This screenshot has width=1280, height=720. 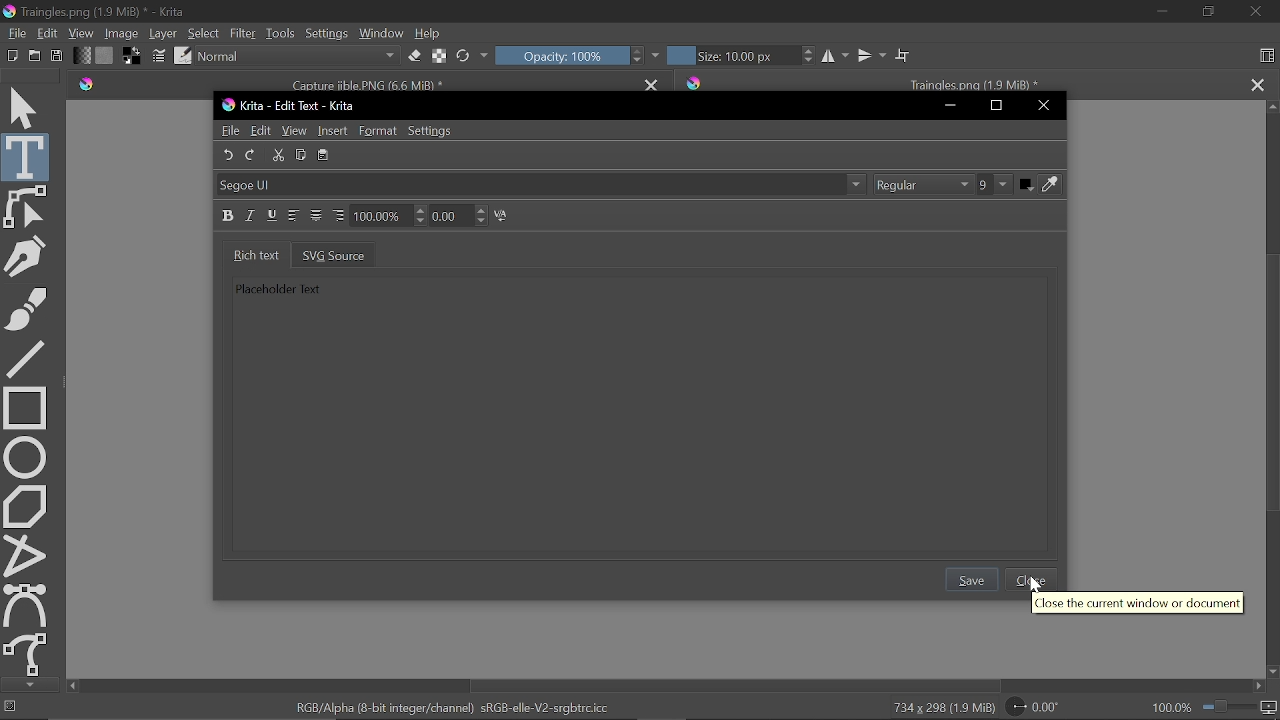 What do you see at coordinates (1211, 13) in the screenshot?
I see `Restore down` at bounding box center [1211, 13].